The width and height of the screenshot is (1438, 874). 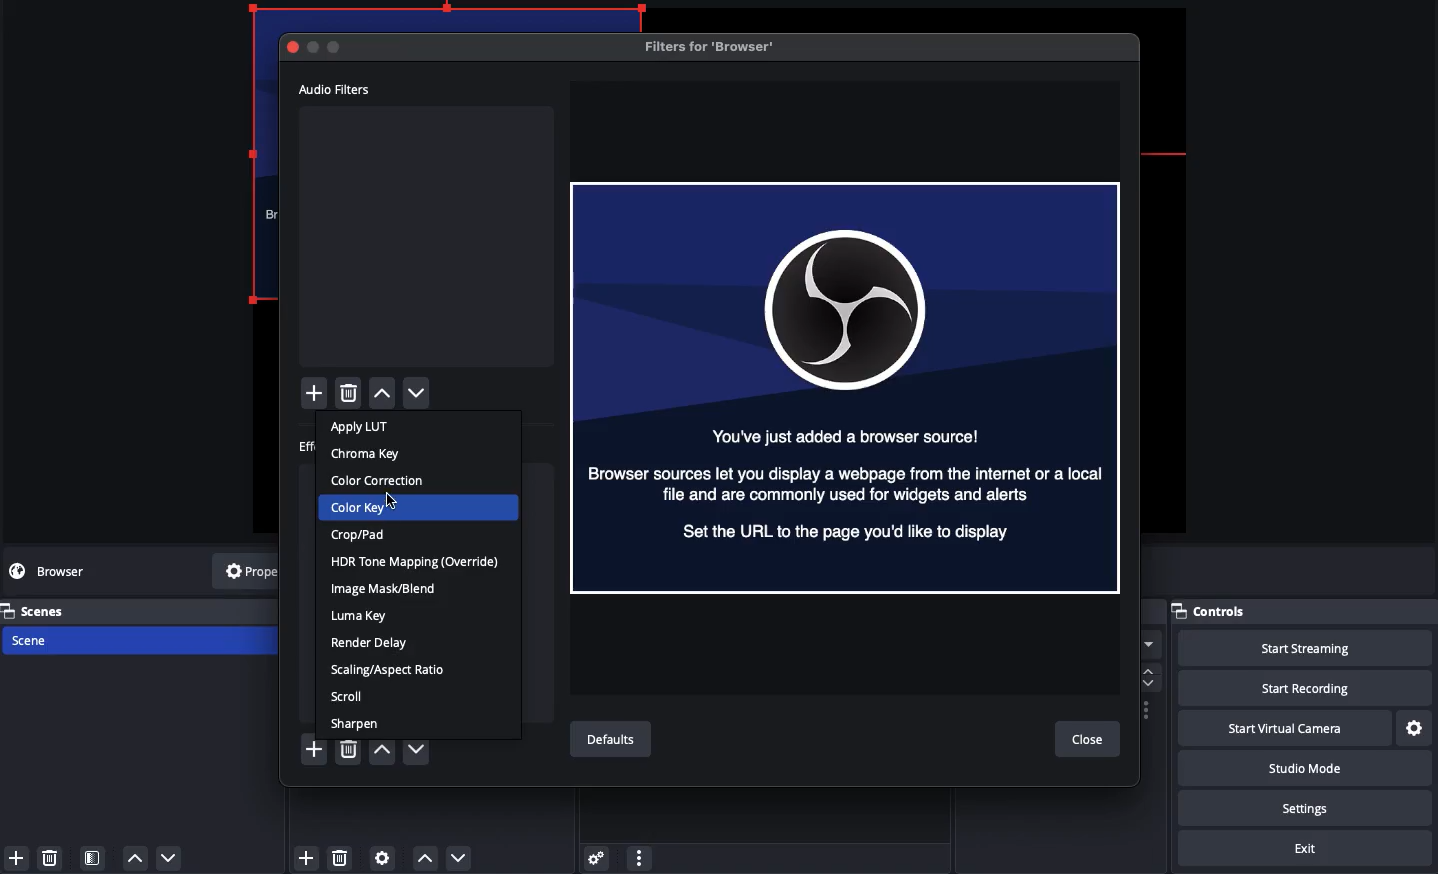 What do you see at coordinates (317, 393) in the screenshot?
I see `Add` at bounding box center [317, 393].